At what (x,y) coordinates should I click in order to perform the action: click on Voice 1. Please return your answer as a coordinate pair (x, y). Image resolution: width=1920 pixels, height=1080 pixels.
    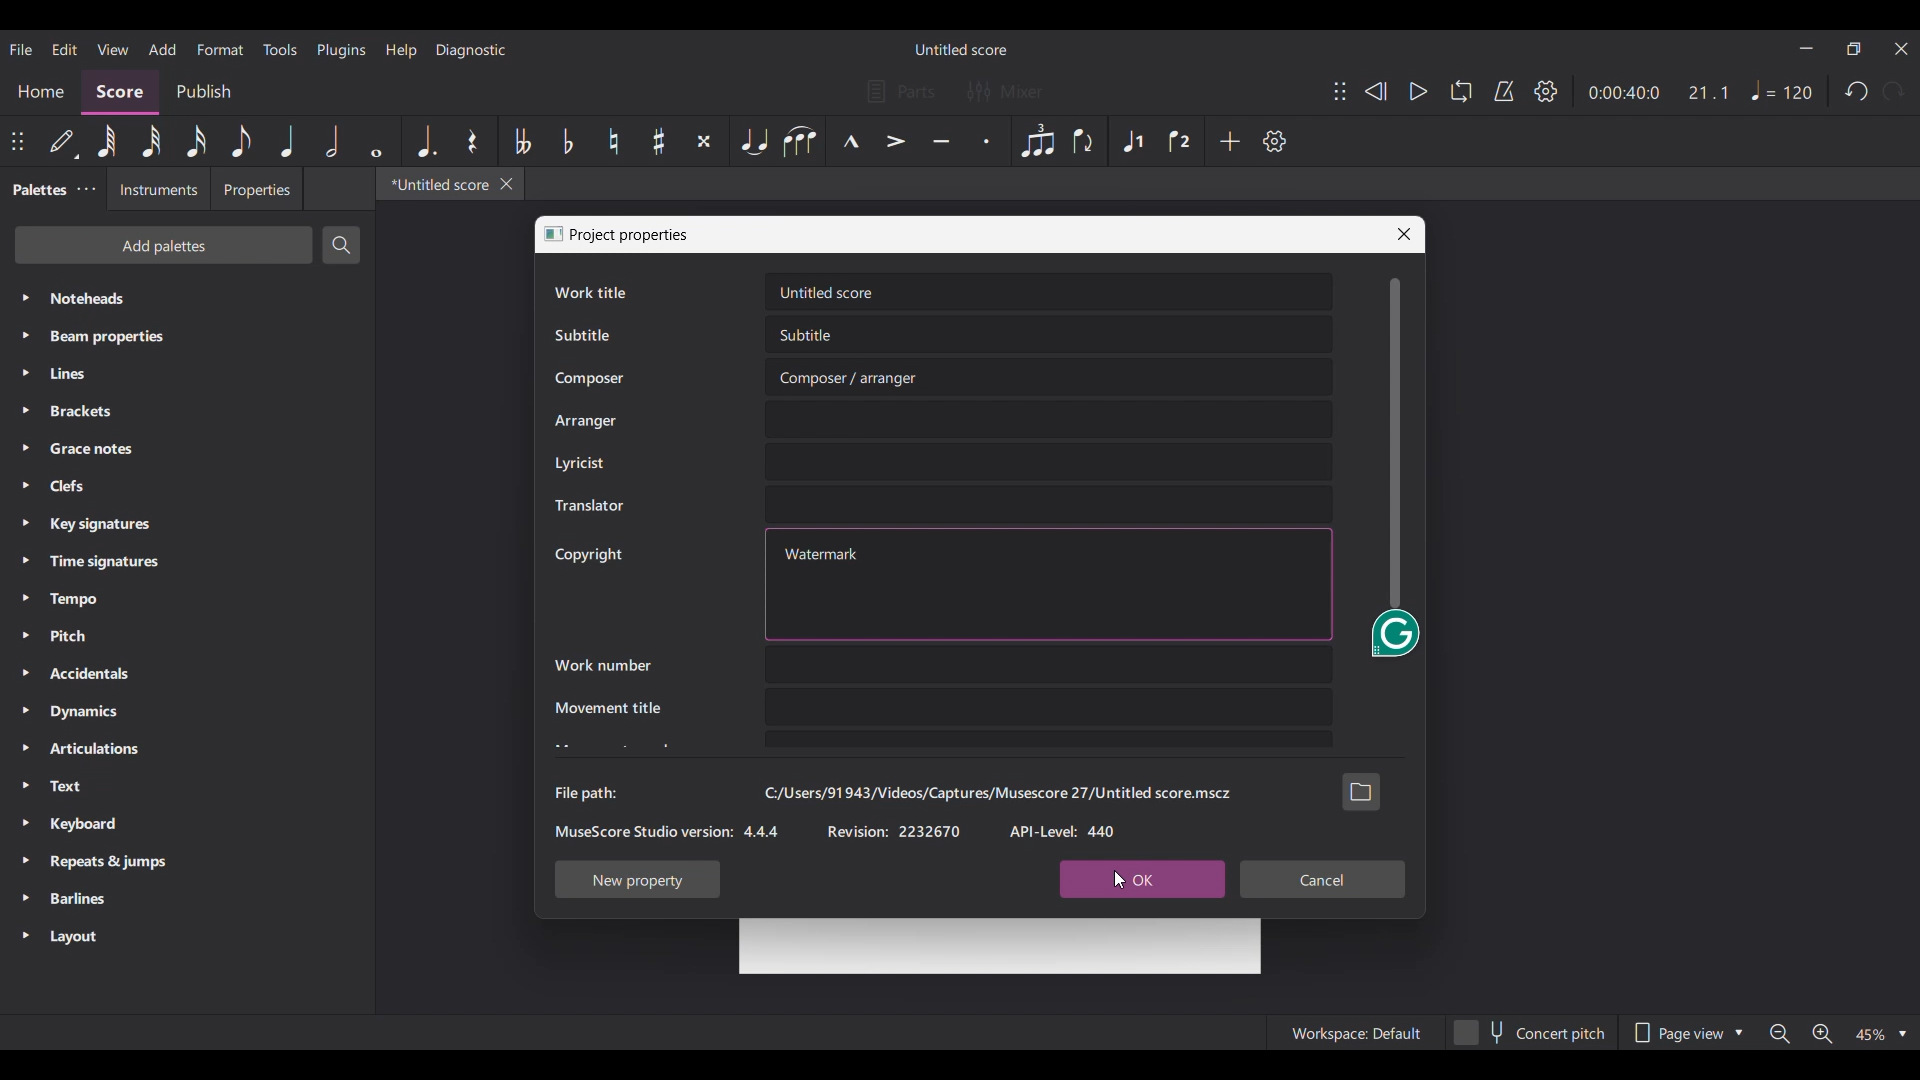
    Looking at the image, I should click on (1131, 141).